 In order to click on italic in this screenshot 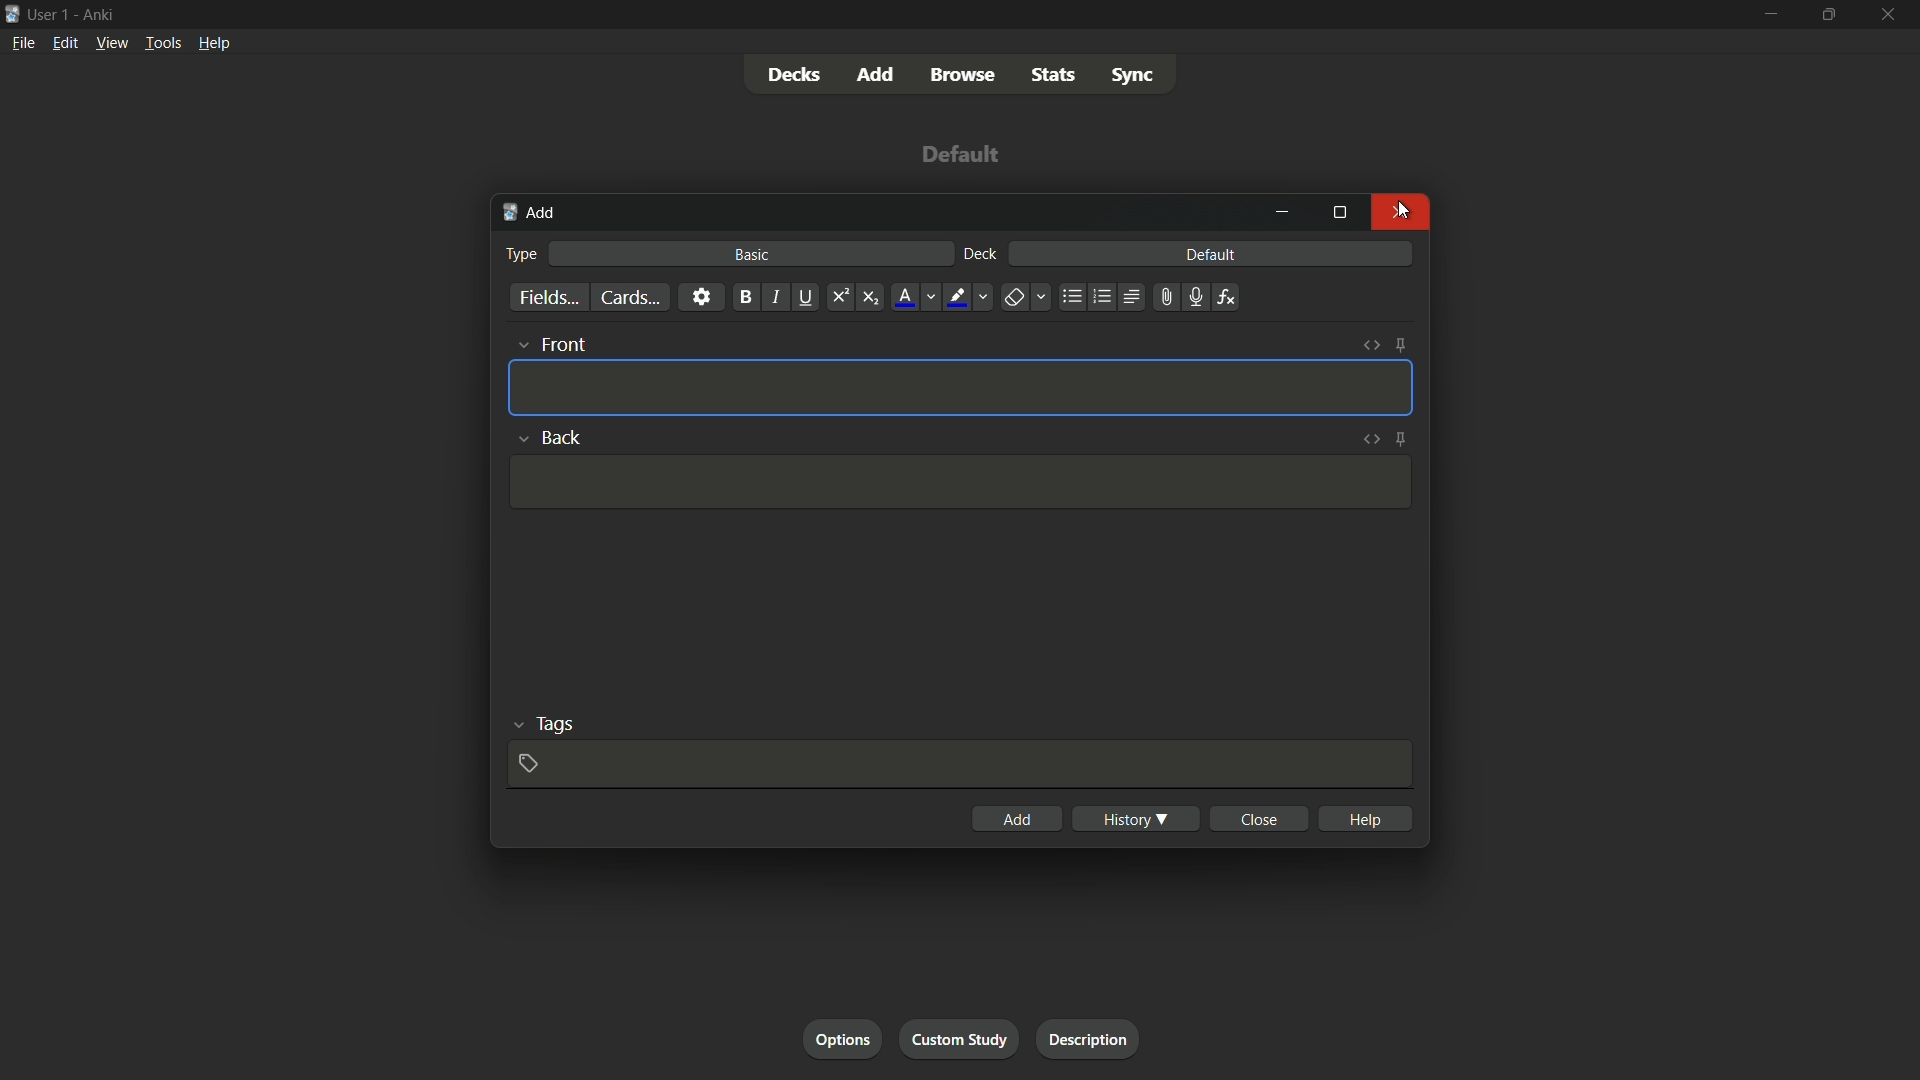, I will do `click(777, 297)`.